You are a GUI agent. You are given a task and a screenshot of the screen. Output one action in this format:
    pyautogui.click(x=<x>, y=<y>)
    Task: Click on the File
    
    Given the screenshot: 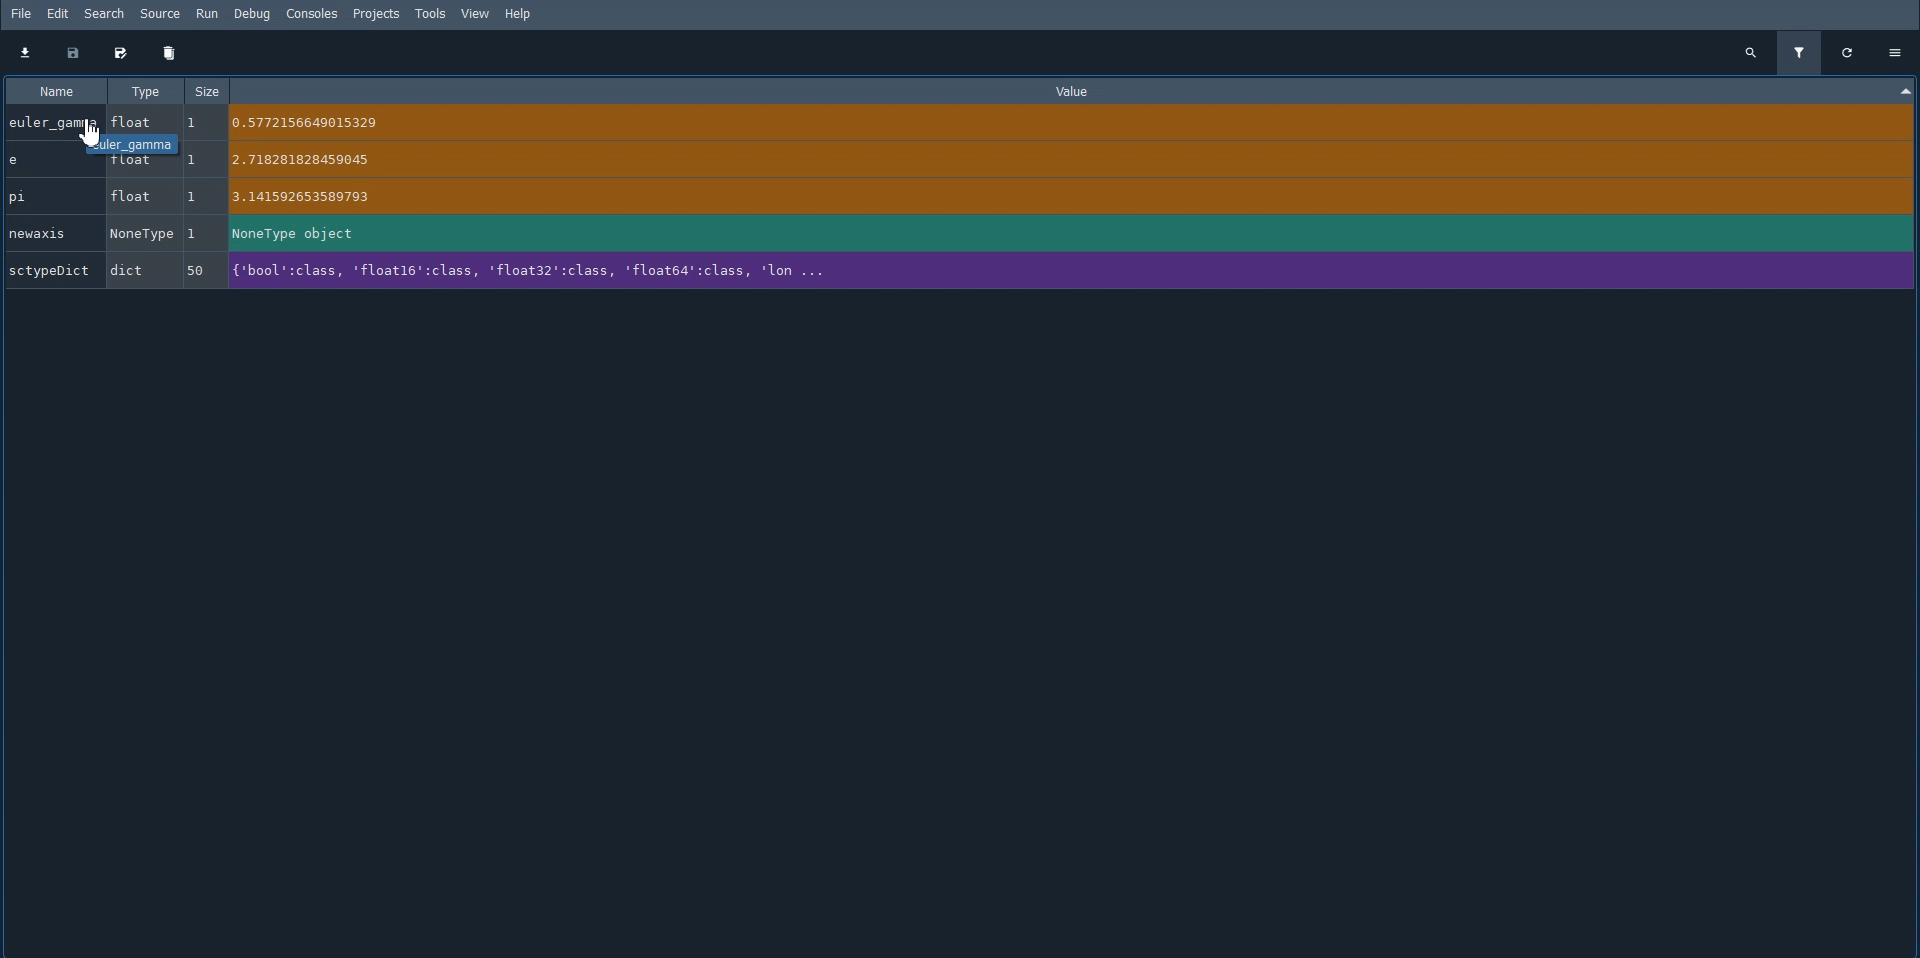 What is the action you would take?
    pyautogui.click(x=18, y=14)
    